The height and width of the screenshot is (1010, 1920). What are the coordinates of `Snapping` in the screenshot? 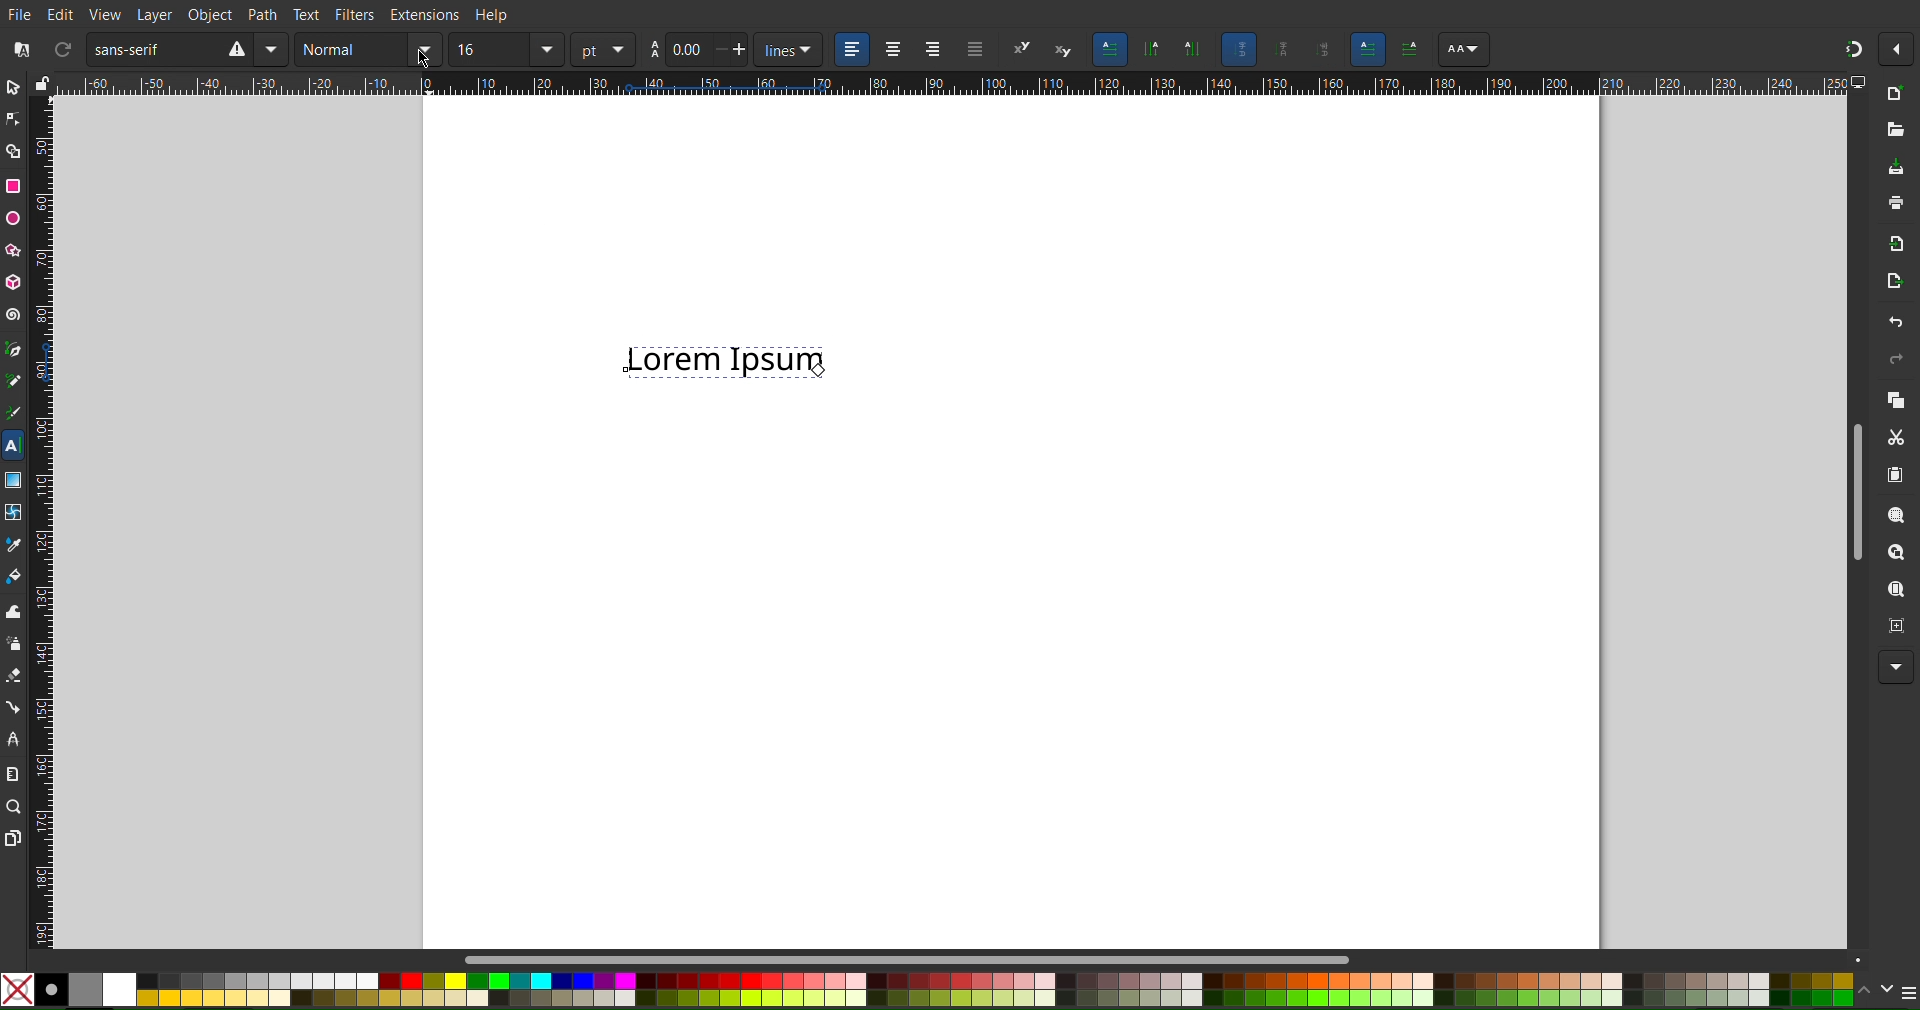 It's located at (1852, 49).